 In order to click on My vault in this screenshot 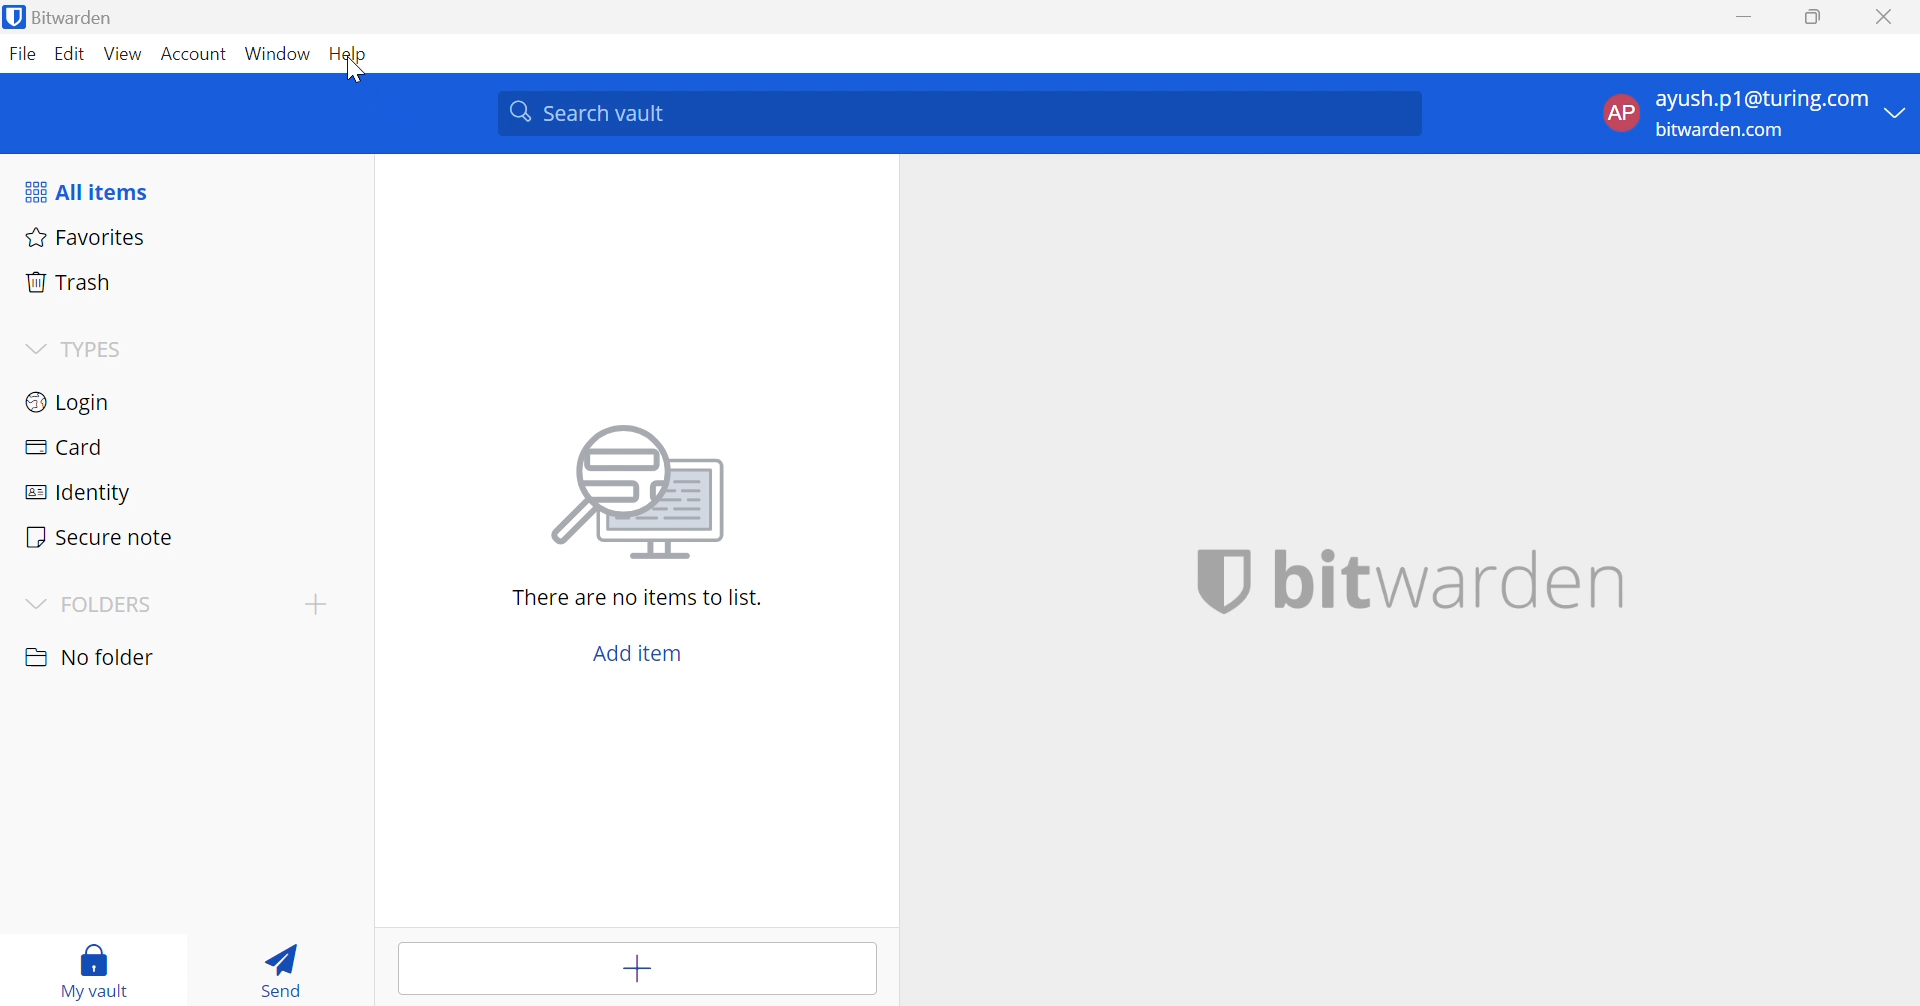, I will do `click(95, 968)`.